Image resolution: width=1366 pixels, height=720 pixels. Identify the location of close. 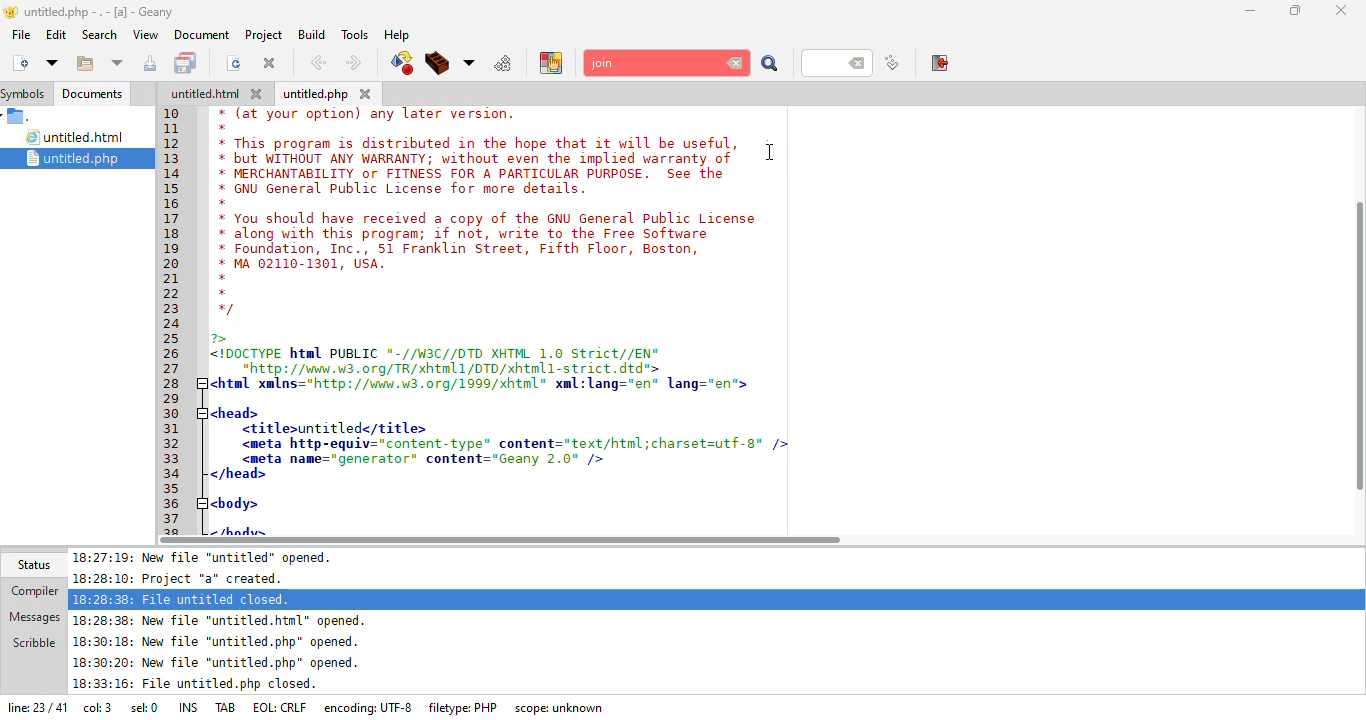
(270, 62).